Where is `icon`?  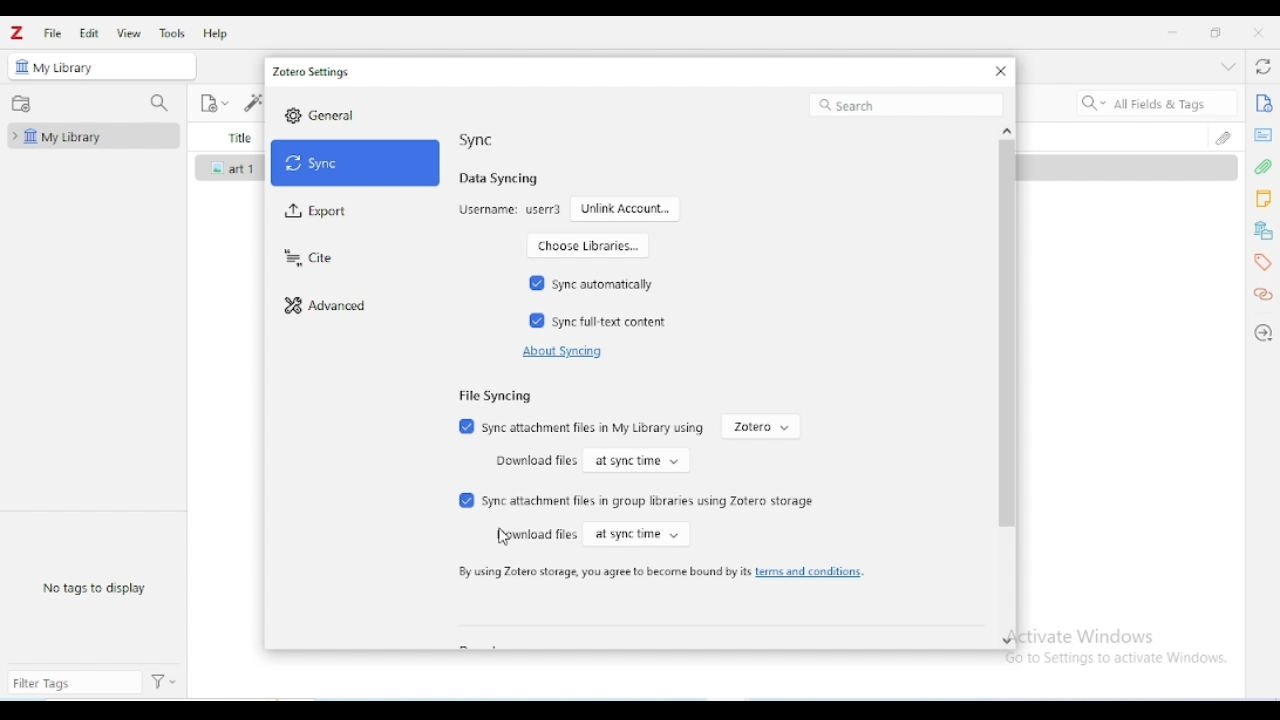 icon is located at coordinates (23, 66).